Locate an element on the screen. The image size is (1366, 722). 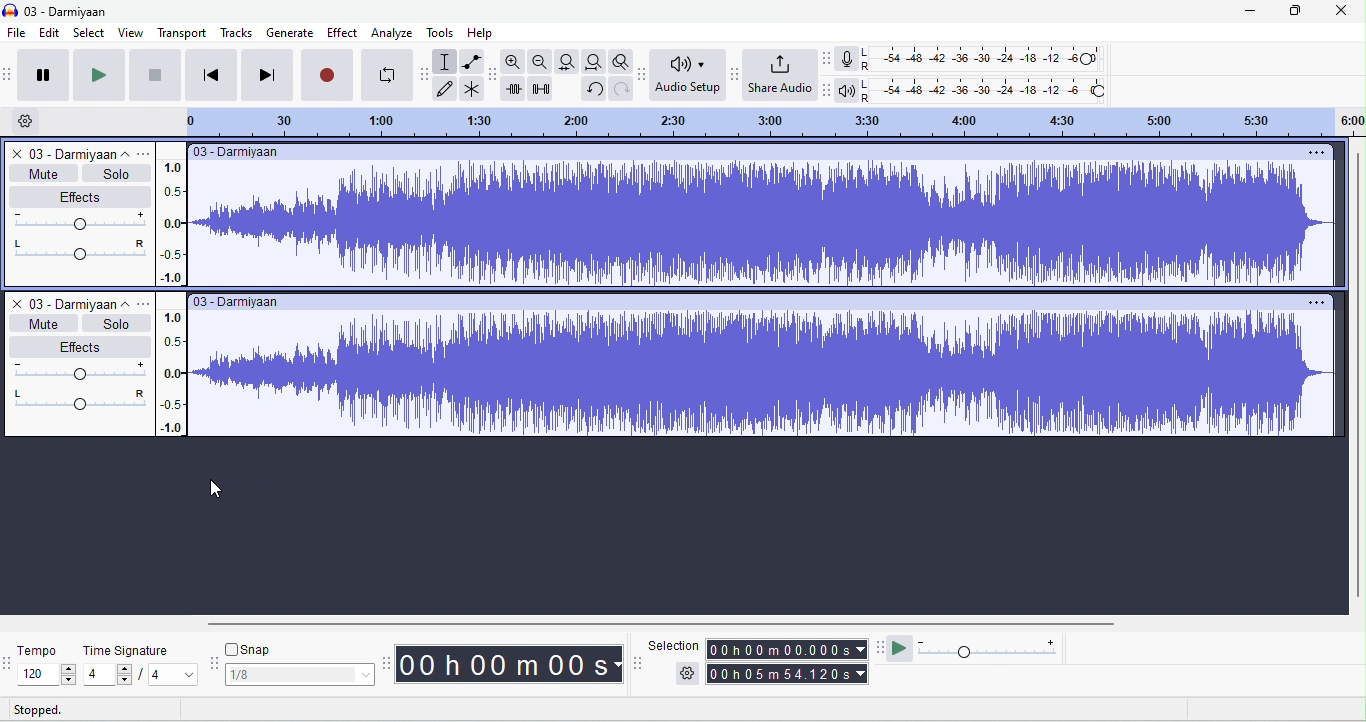
loop is located at coordinates (385, 74).